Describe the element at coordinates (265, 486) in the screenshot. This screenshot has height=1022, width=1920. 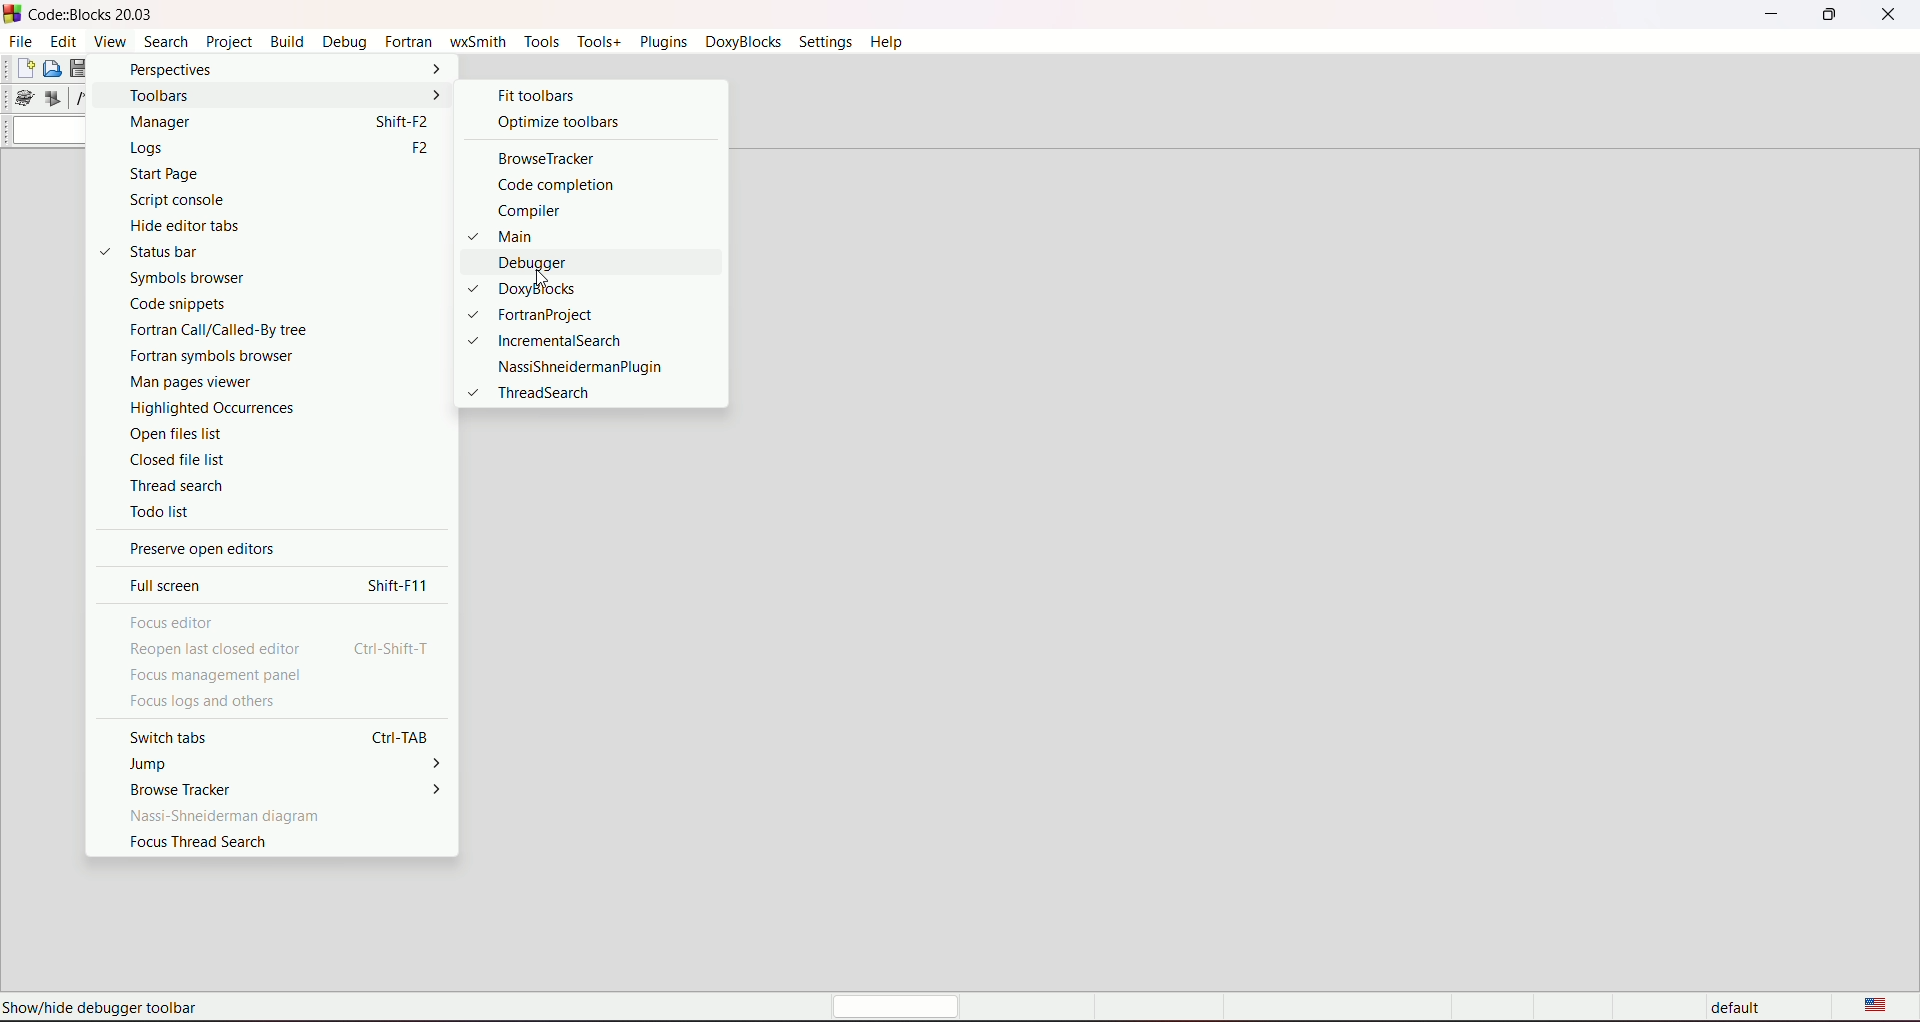
I see `thread search` at that location.